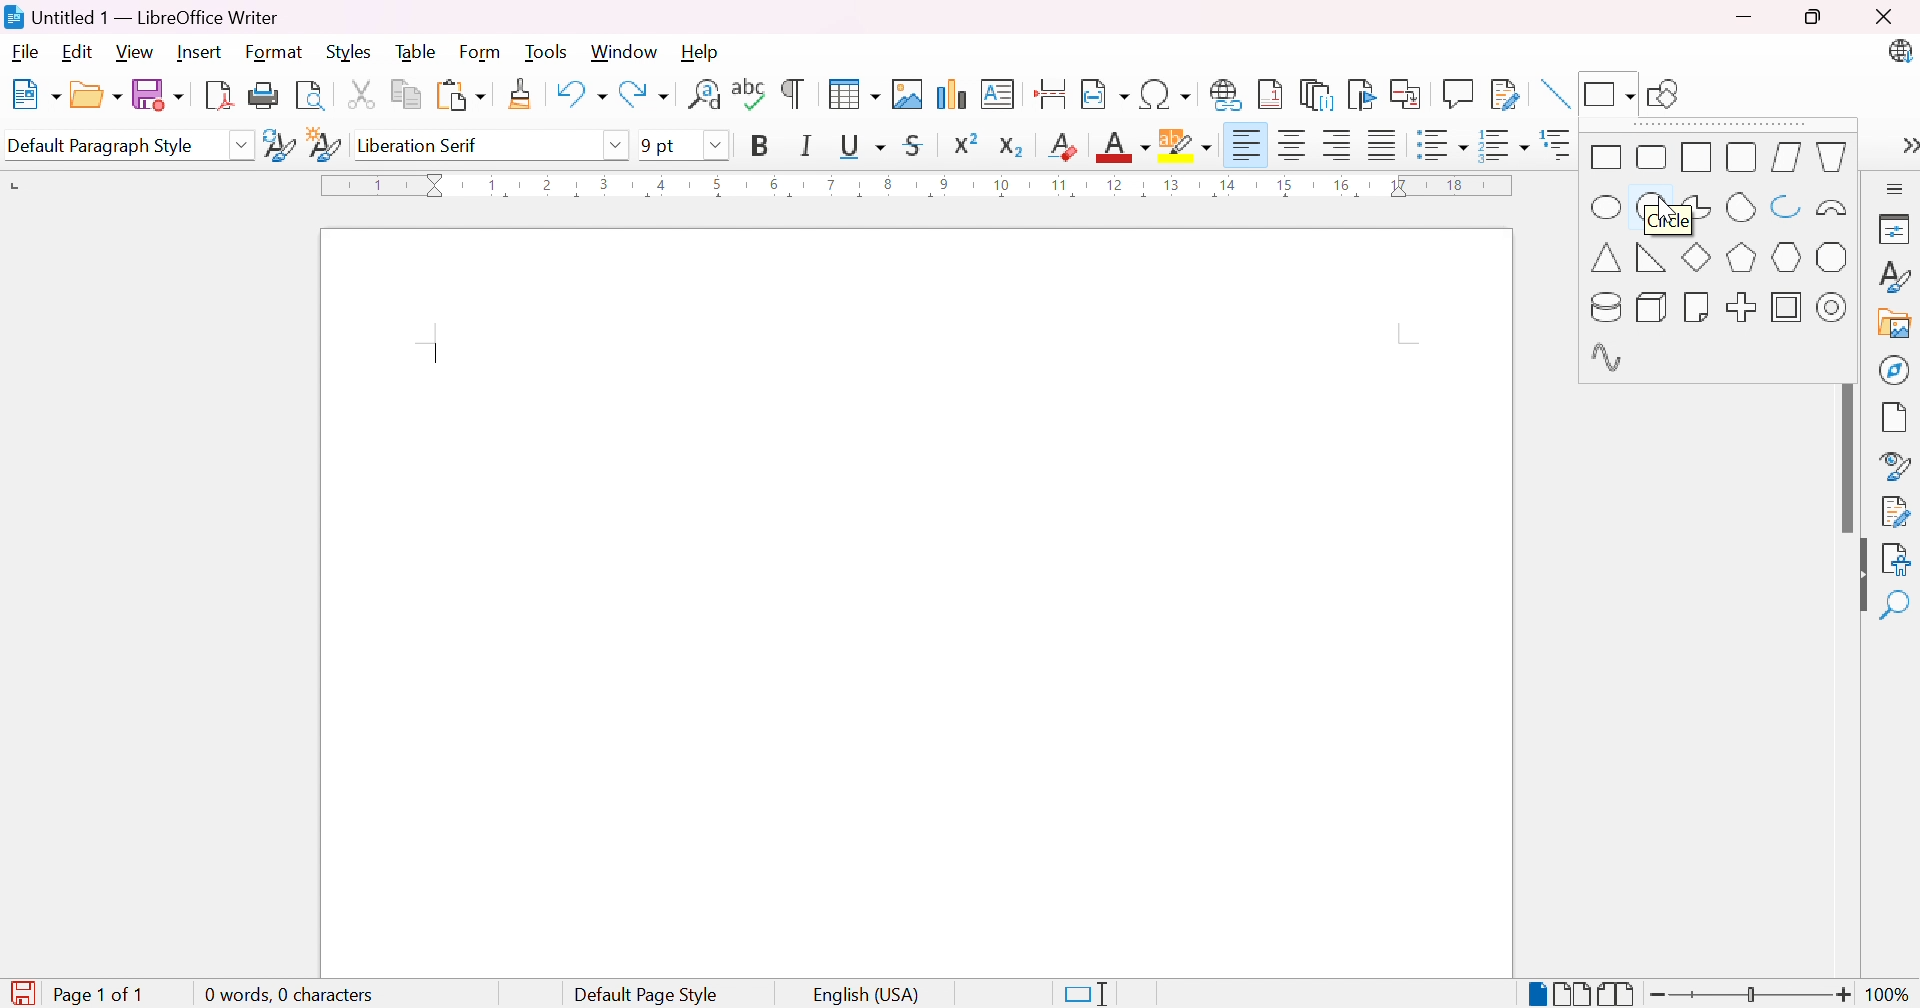  What do you see at coordinates (1608, 257) in the screenshot?
I see `Isosceles triangle` at bounding box center [1608, 257].